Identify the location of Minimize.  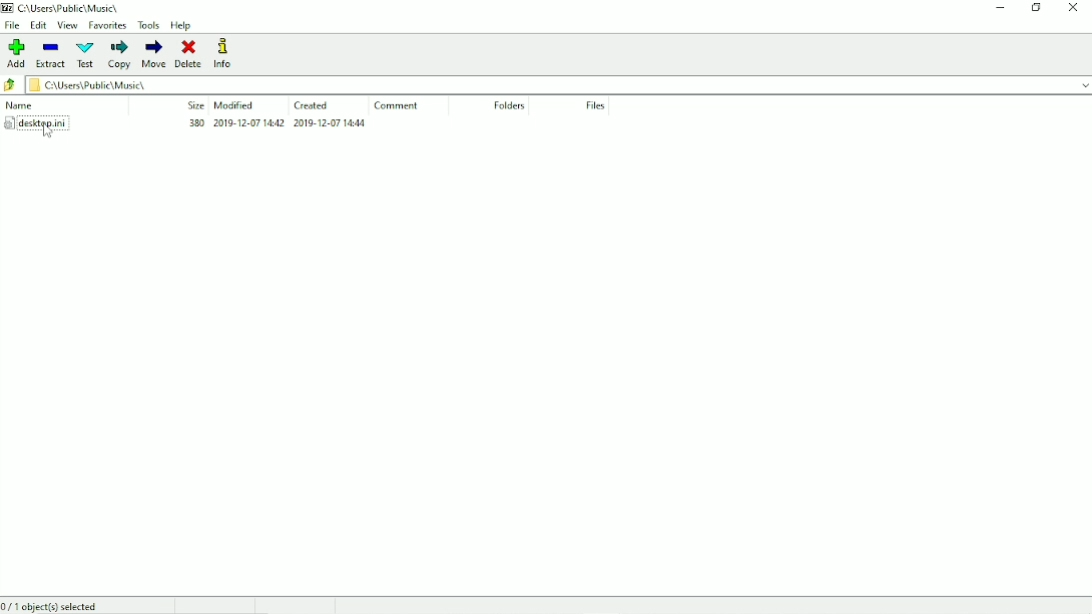
(1001, 8).